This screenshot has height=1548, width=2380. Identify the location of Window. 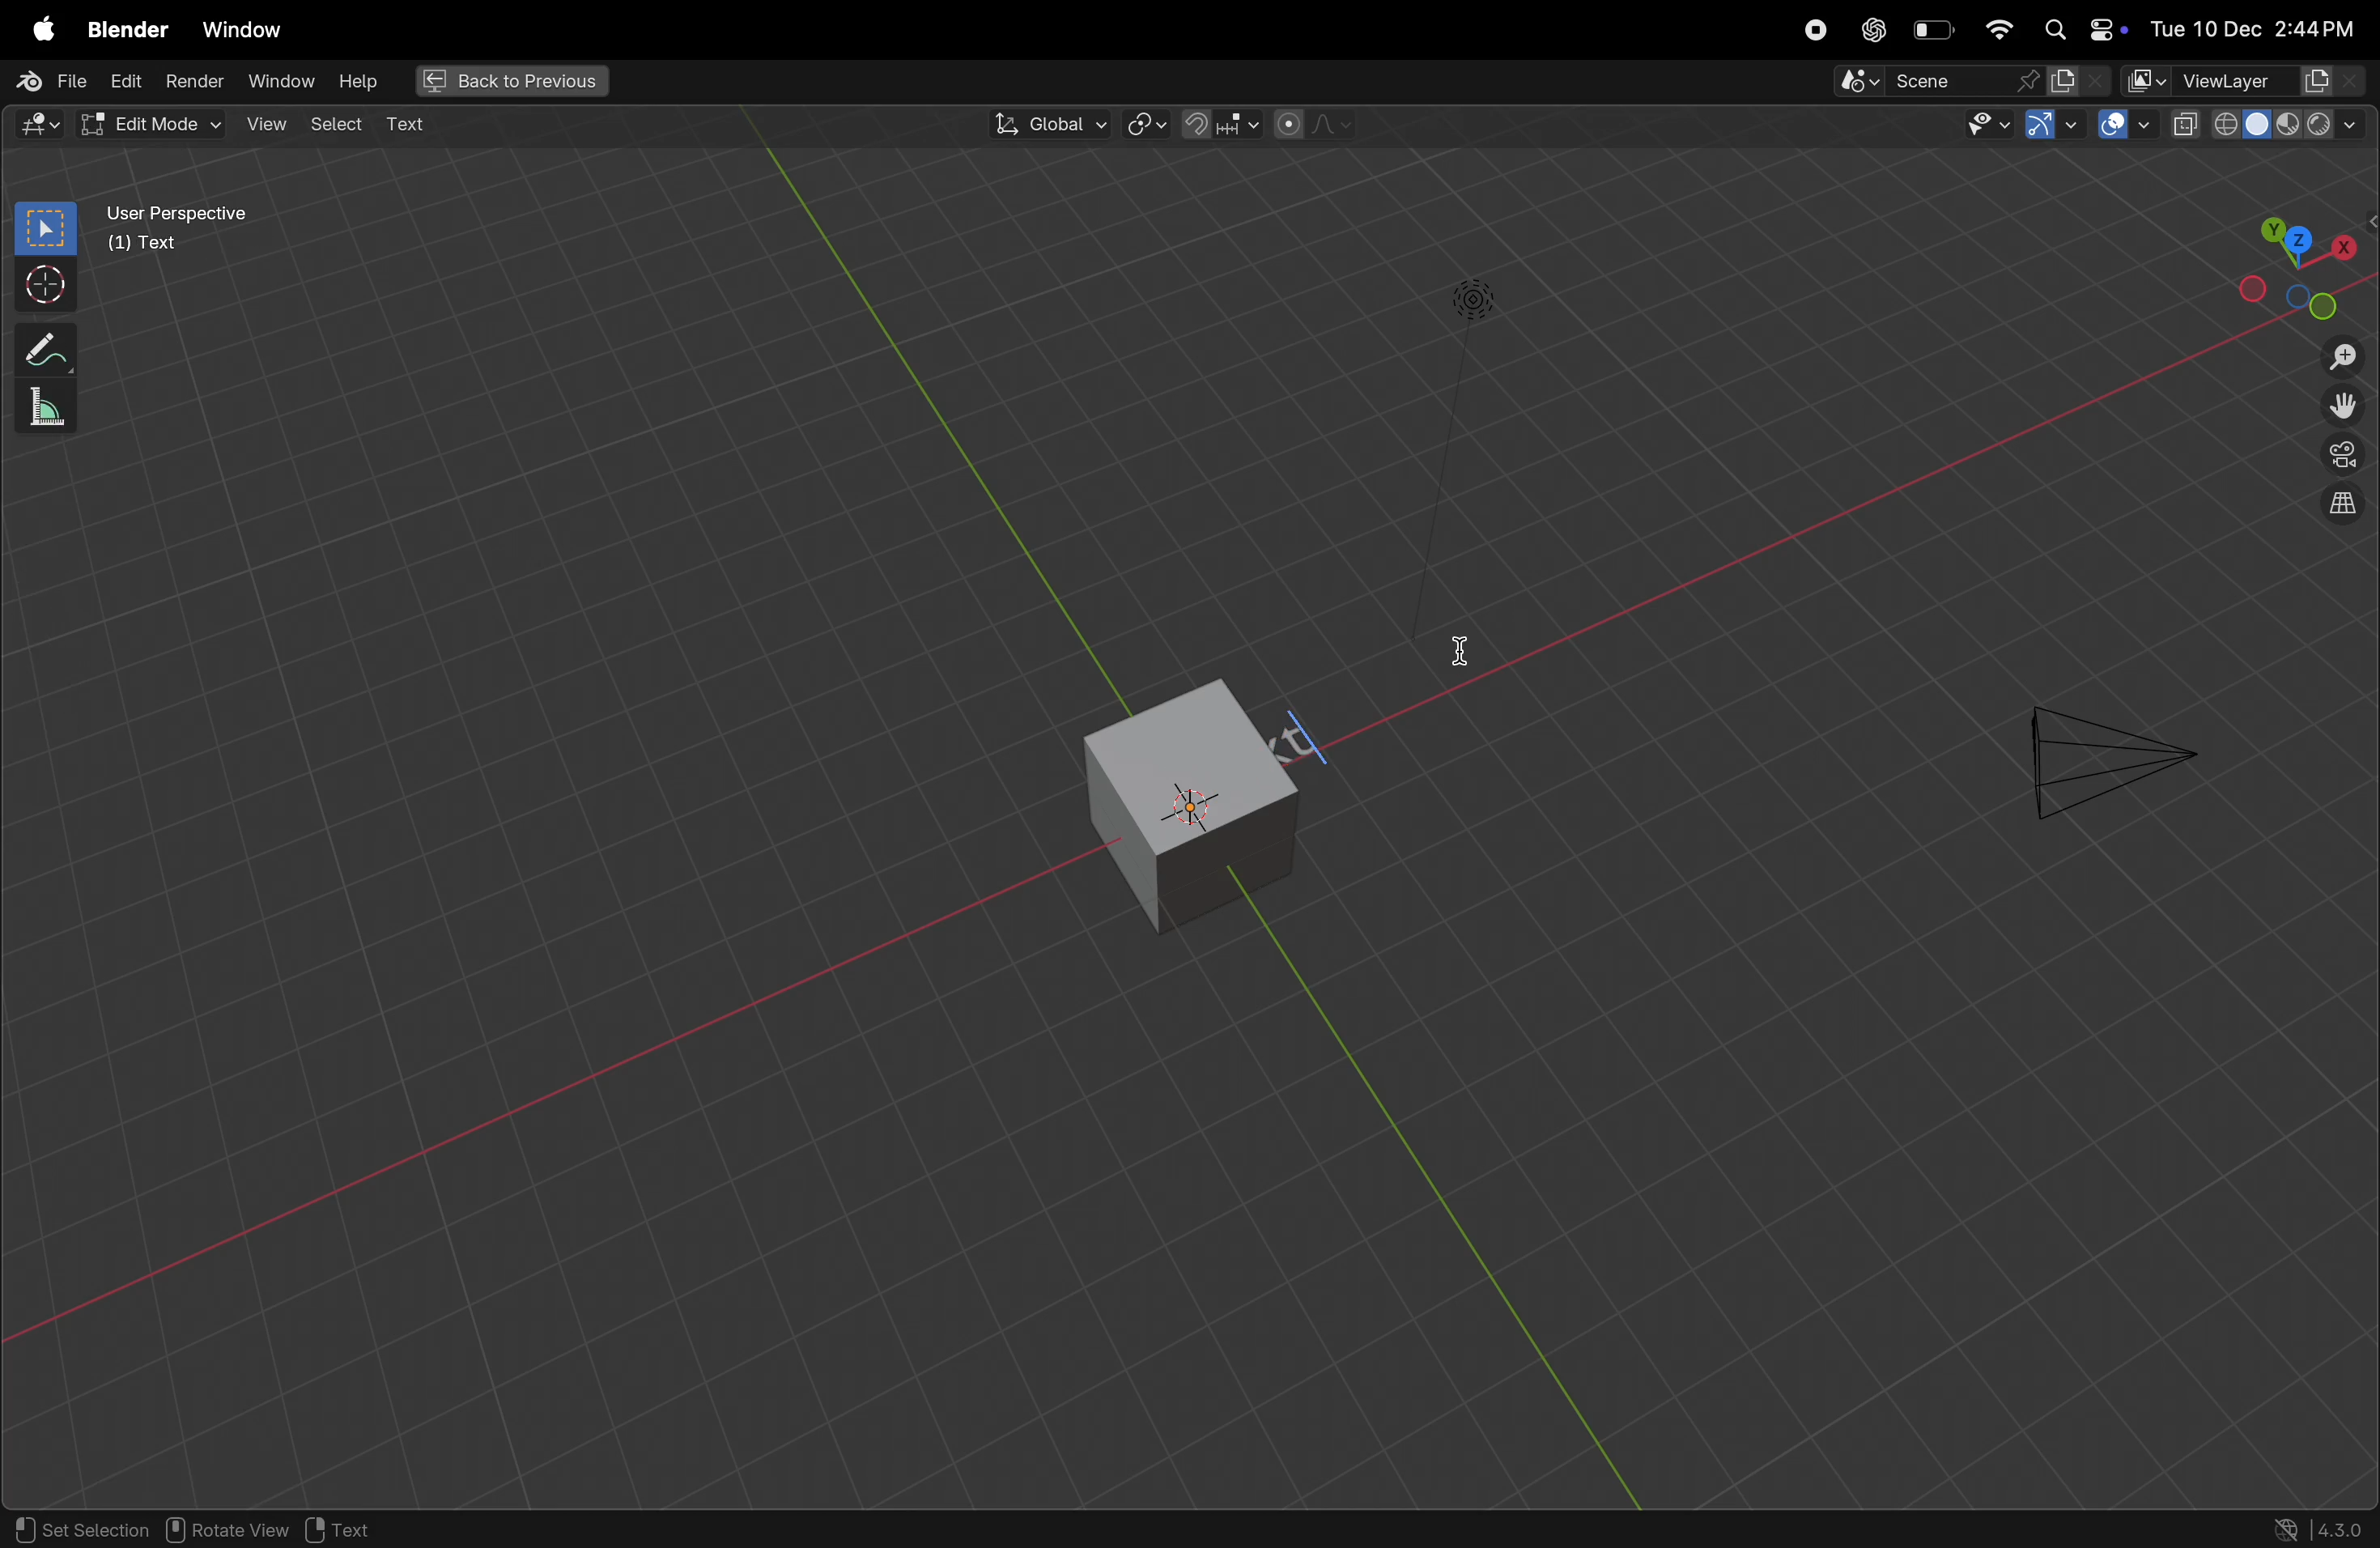
(286, 84).